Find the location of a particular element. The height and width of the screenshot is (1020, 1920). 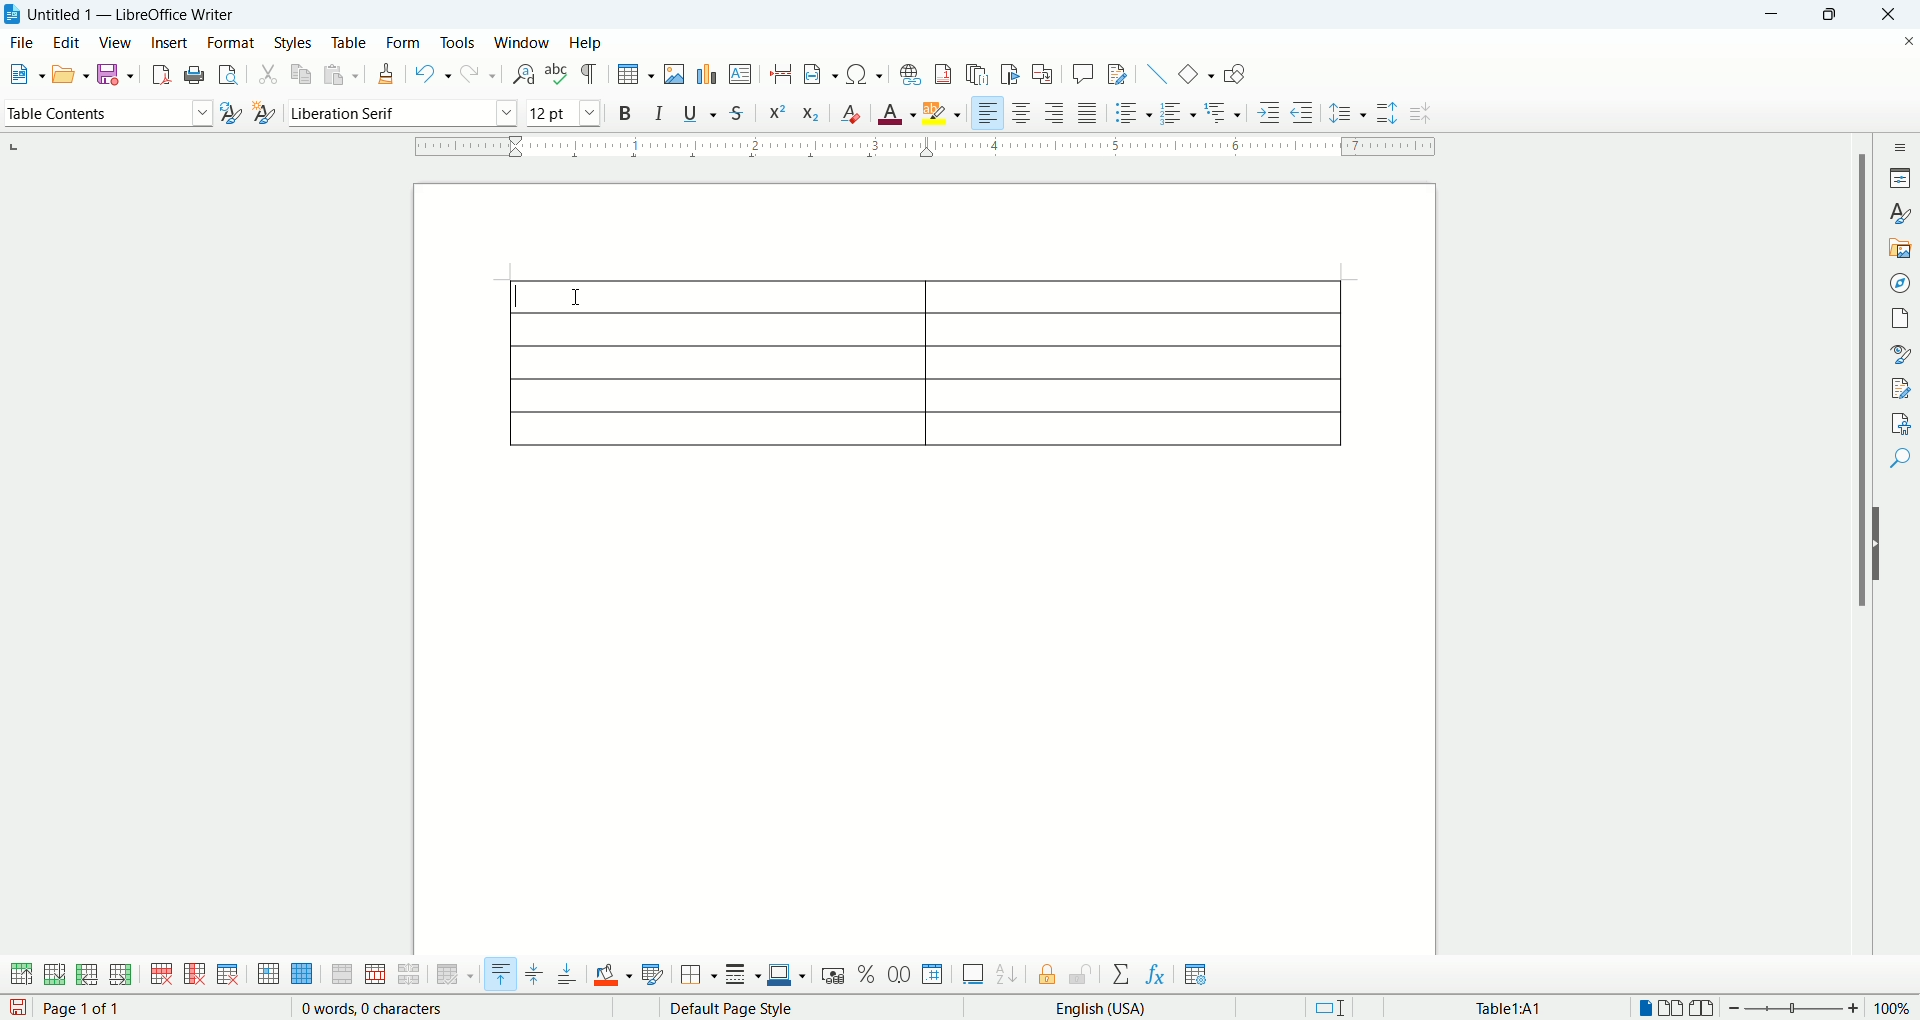

edit is located at coordinates (65, 42).